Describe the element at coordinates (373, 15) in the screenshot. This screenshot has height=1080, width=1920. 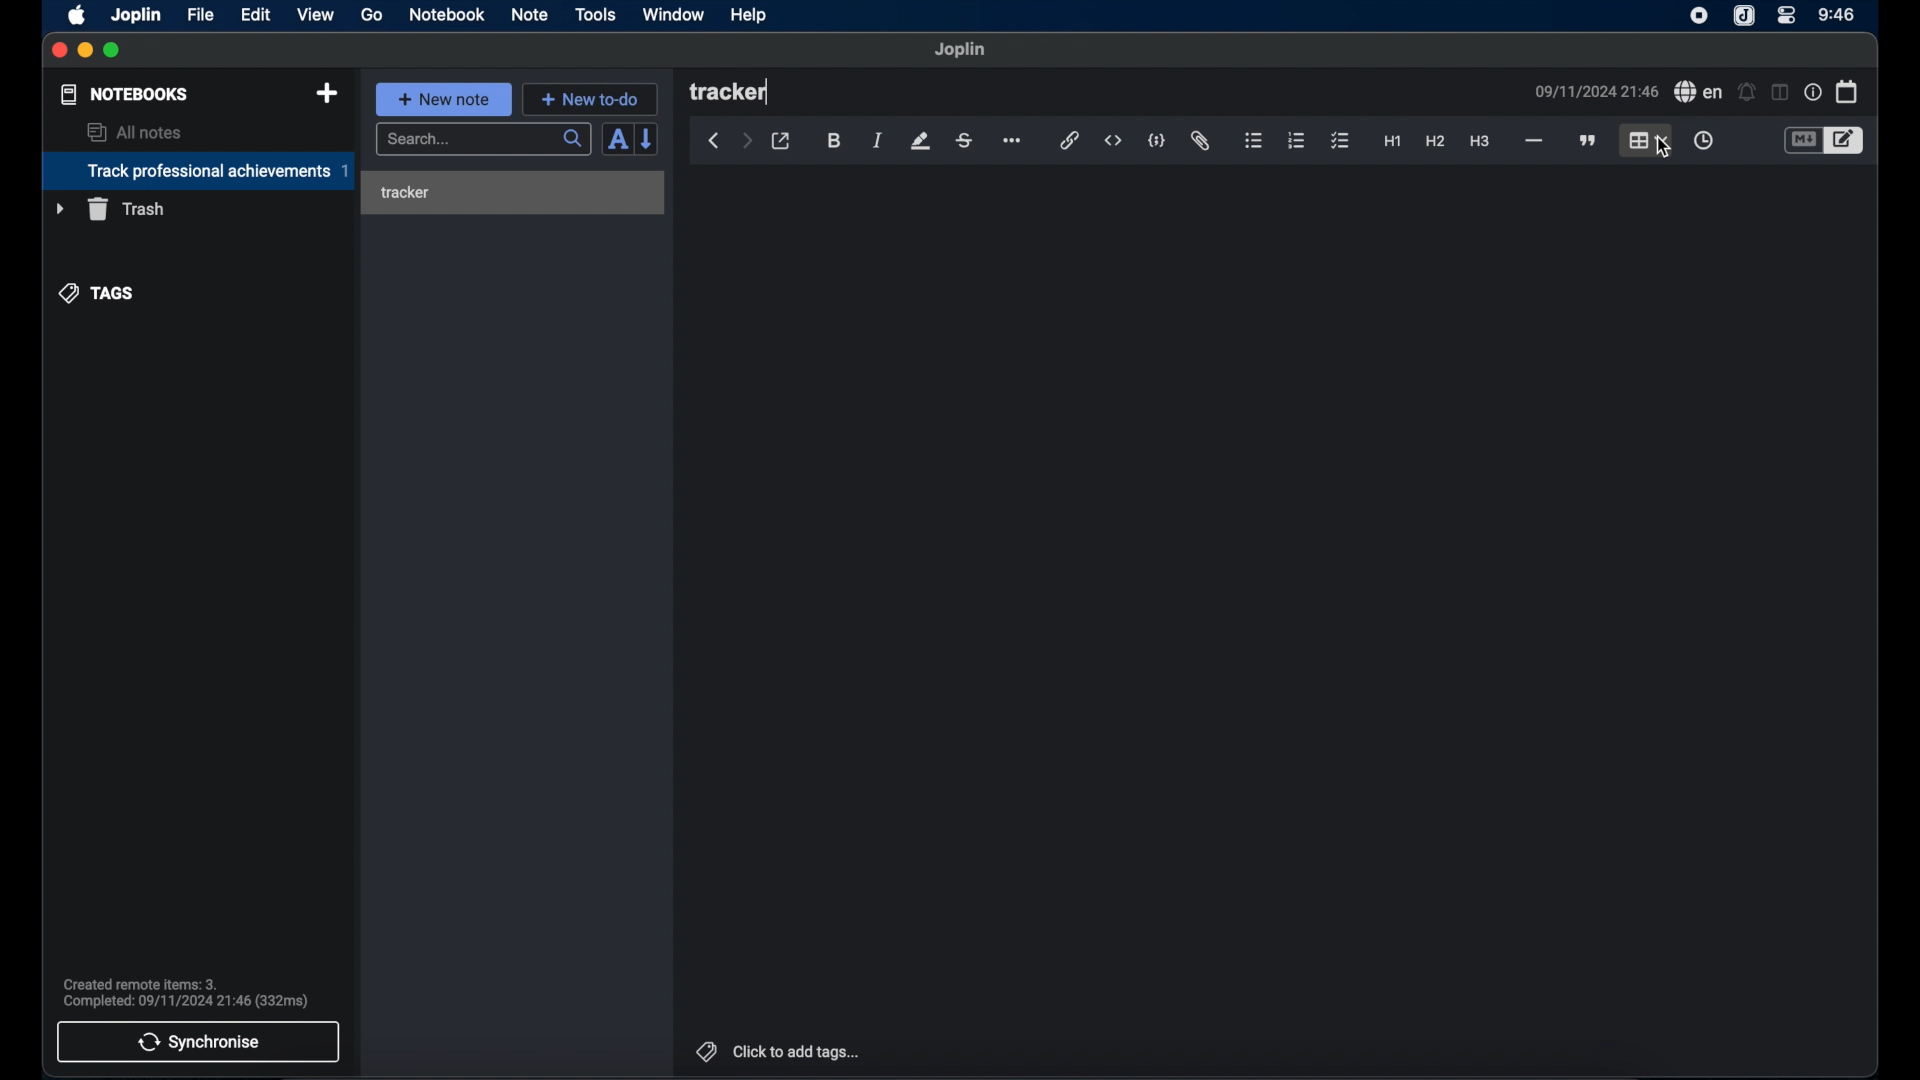
I see `go` at that location.